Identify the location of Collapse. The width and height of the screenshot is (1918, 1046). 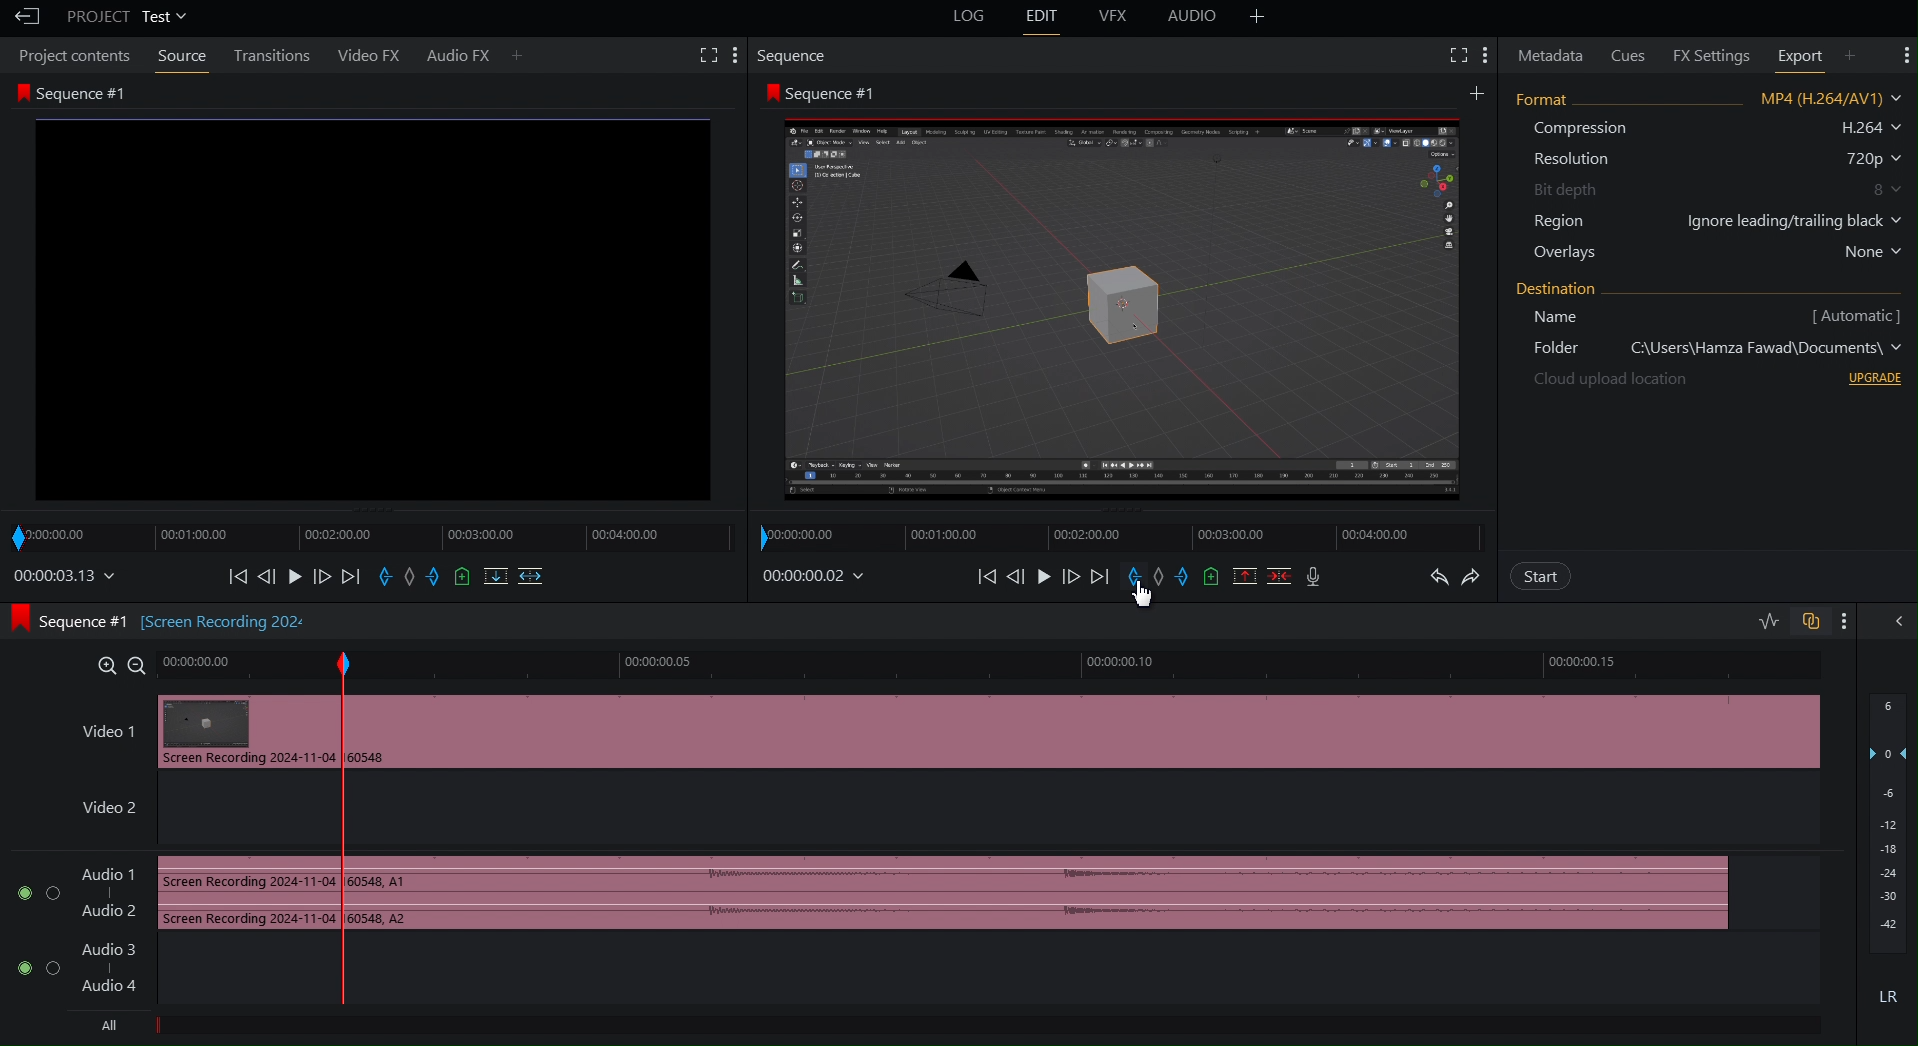
(1899, 622).